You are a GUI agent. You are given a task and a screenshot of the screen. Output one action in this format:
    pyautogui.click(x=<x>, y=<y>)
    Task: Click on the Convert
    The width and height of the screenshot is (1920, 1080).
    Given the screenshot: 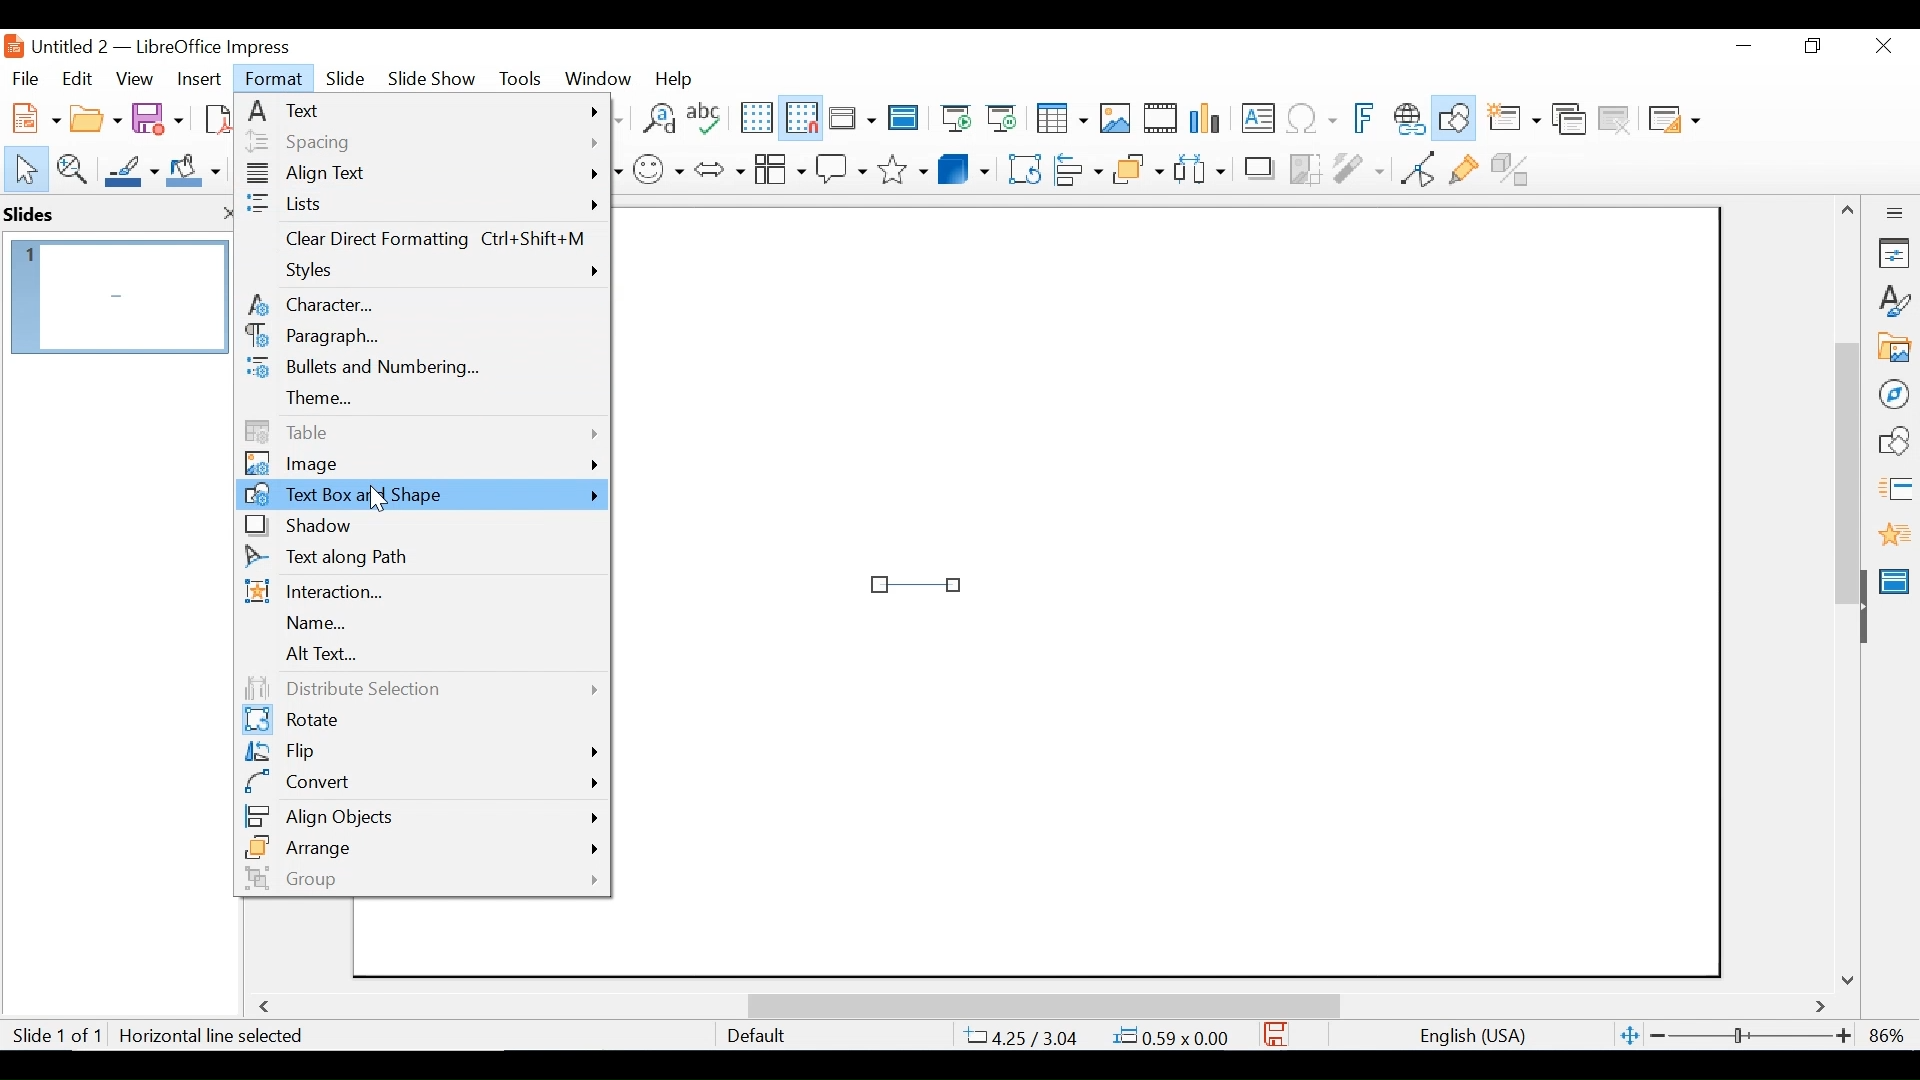 What is the action you would take?
    pyautogui.click(x=421, y=782)
    